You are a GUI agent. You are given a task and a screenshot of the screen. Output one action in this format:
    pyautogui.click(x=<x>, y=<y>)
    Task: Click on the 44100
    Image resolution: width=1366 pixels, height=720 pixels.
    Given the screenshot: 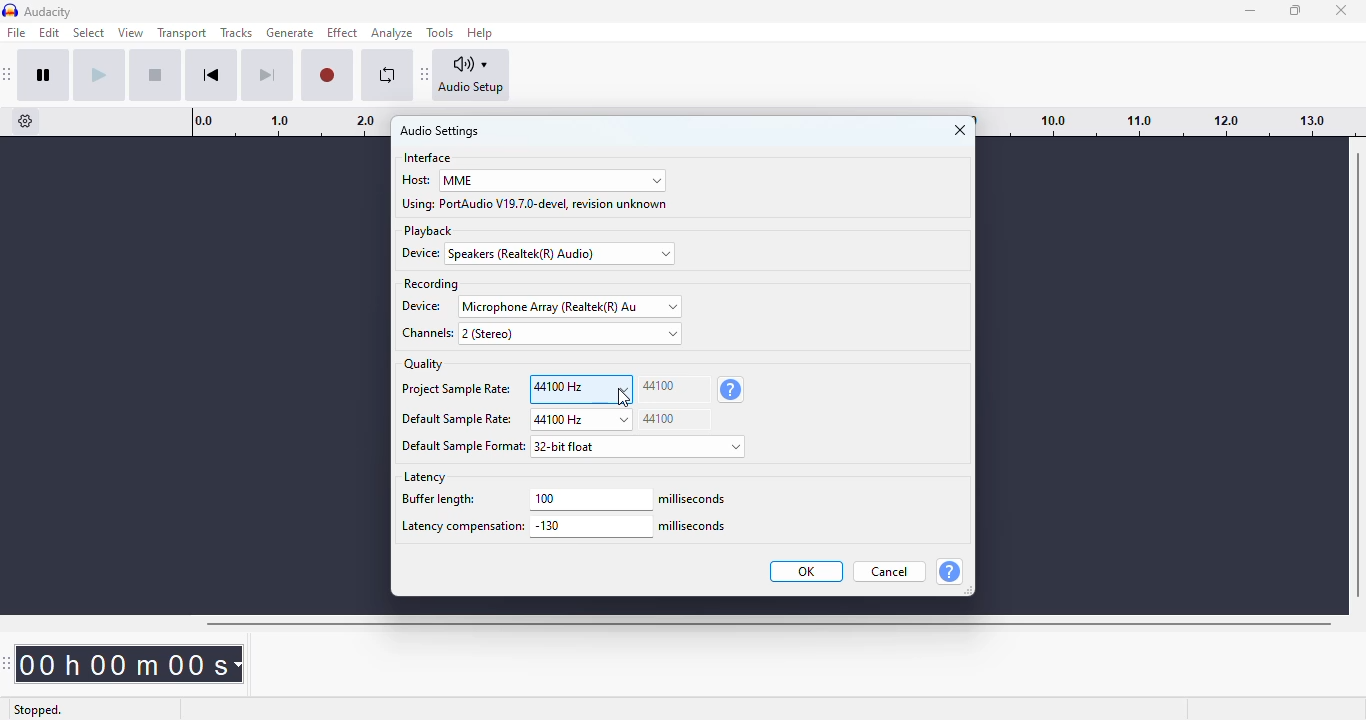 What is the action you would take?
    pyautogui.click(x=674, y=389)
    